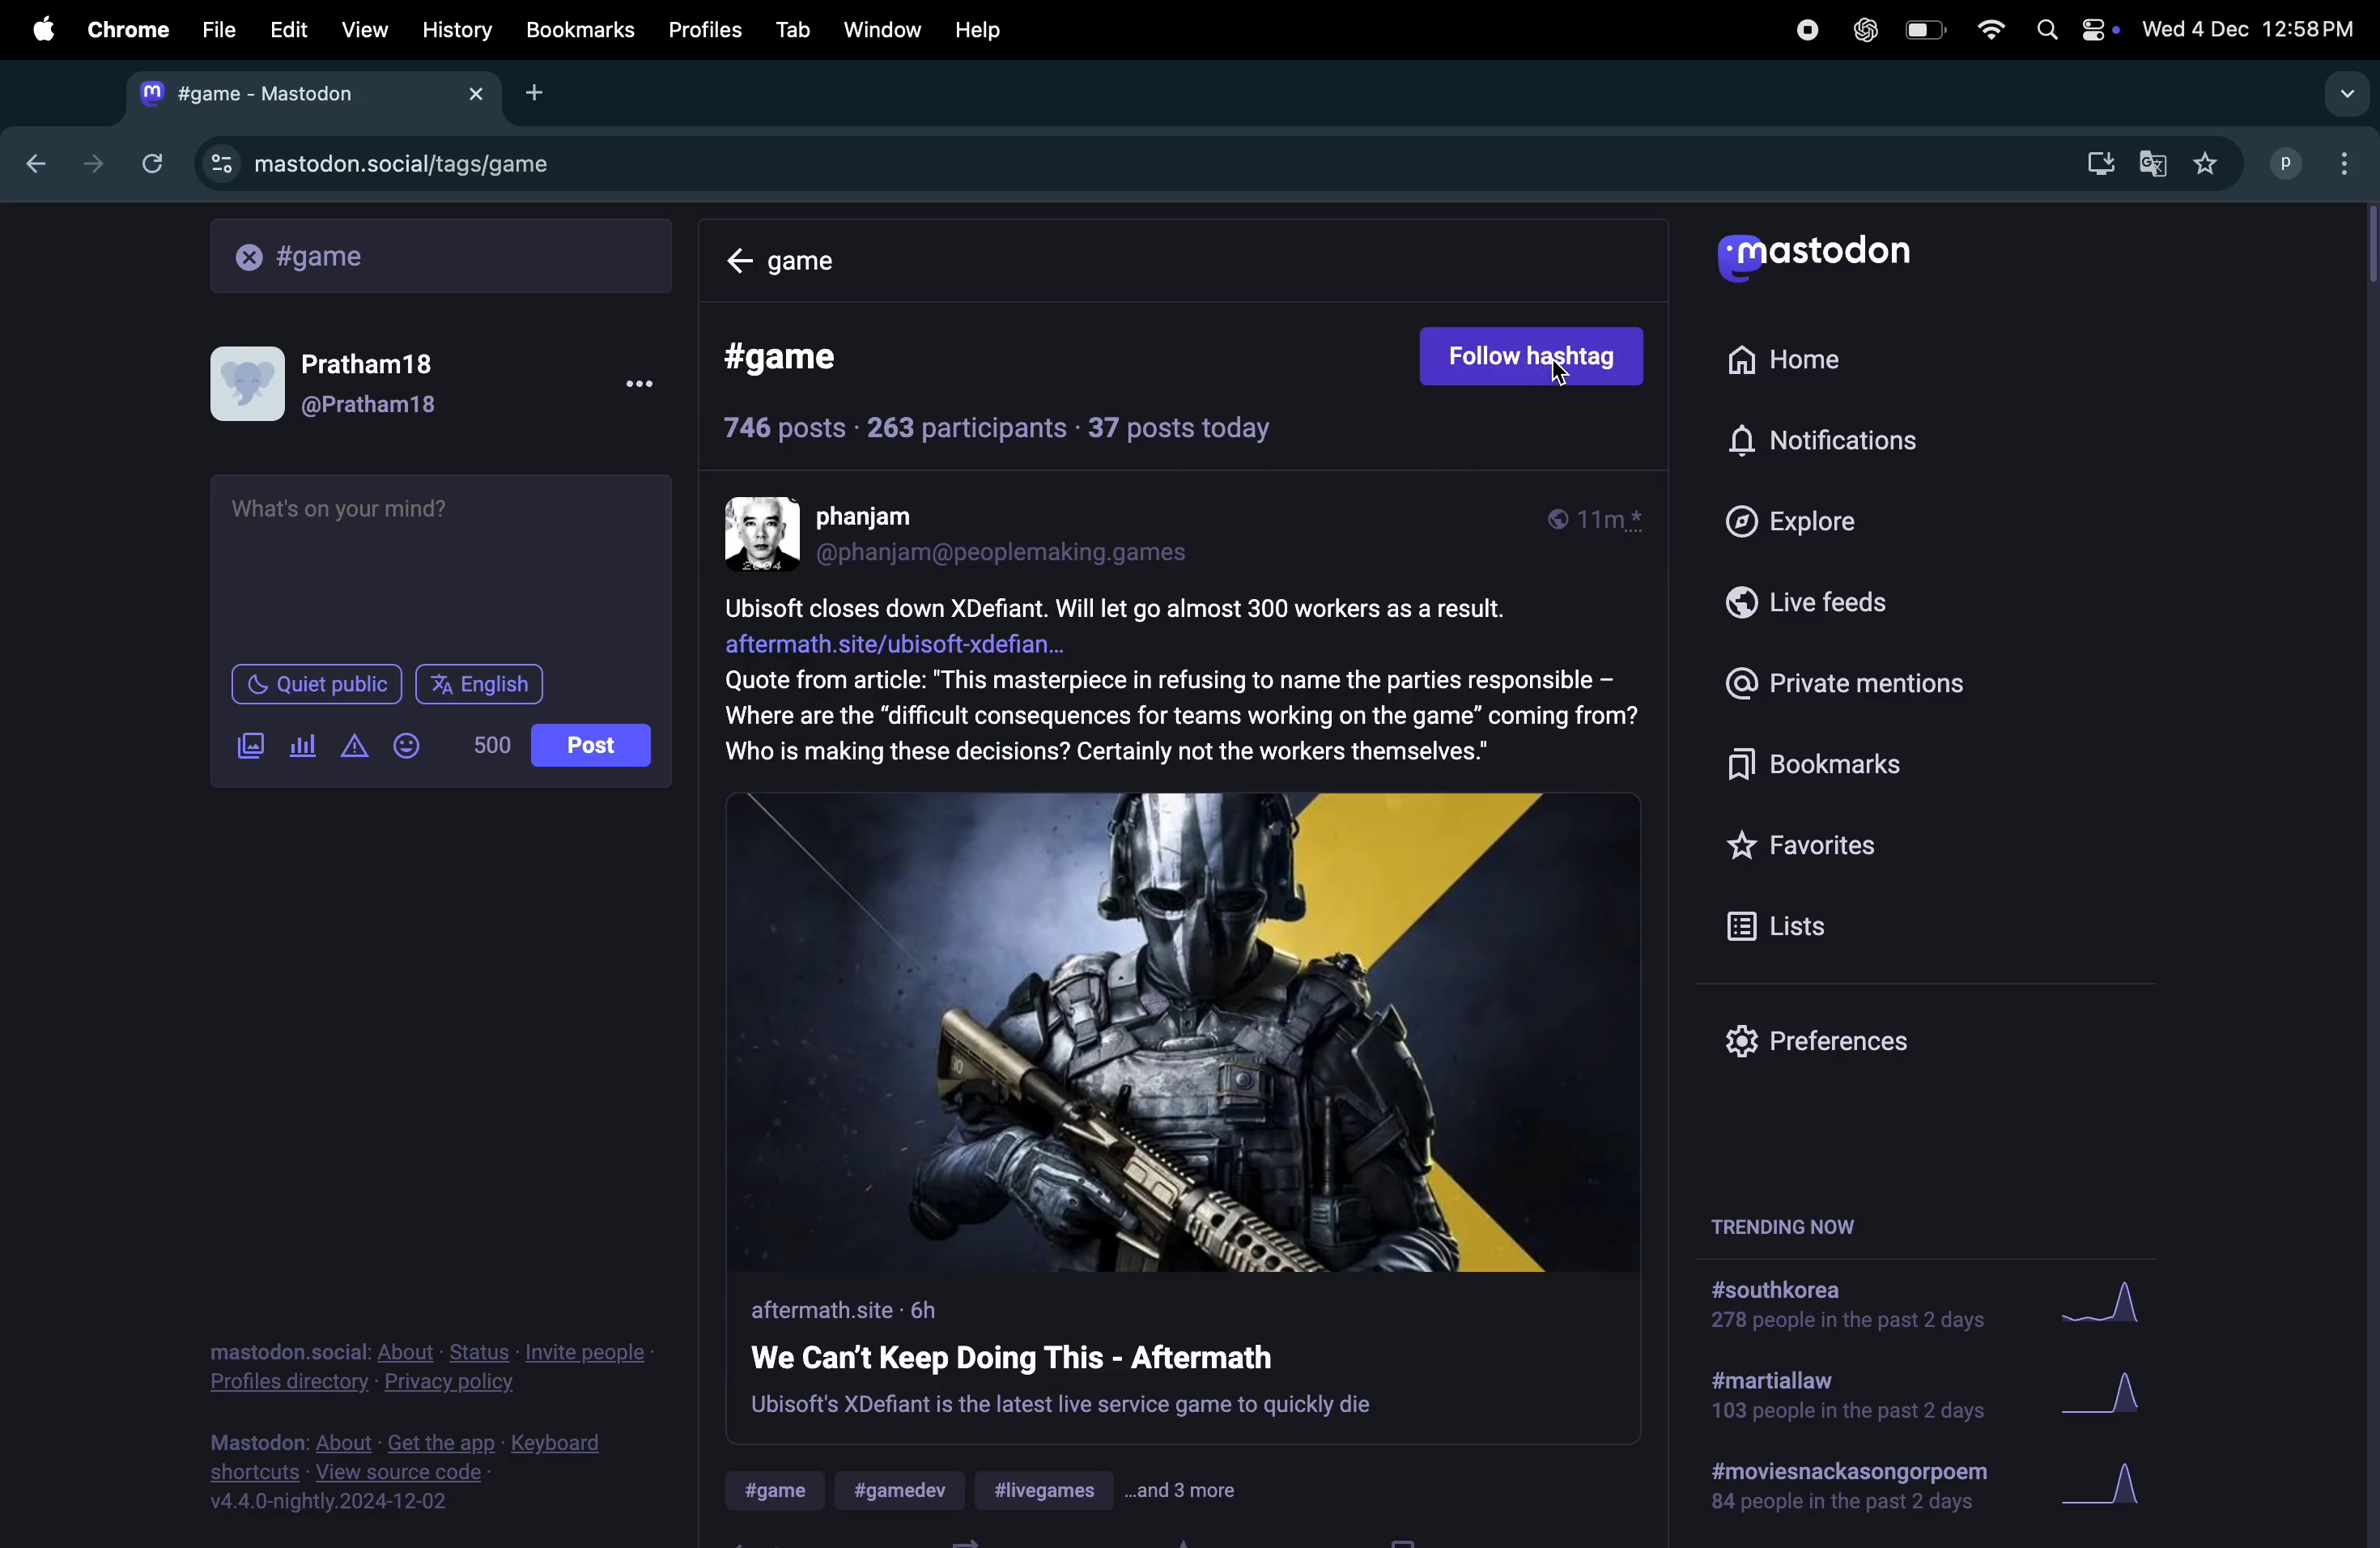 The width and height of the screenshot is (2380, 1548). Describe the element at coordinates (1186, 1491) in the screenshot. I see `#more` at that location.